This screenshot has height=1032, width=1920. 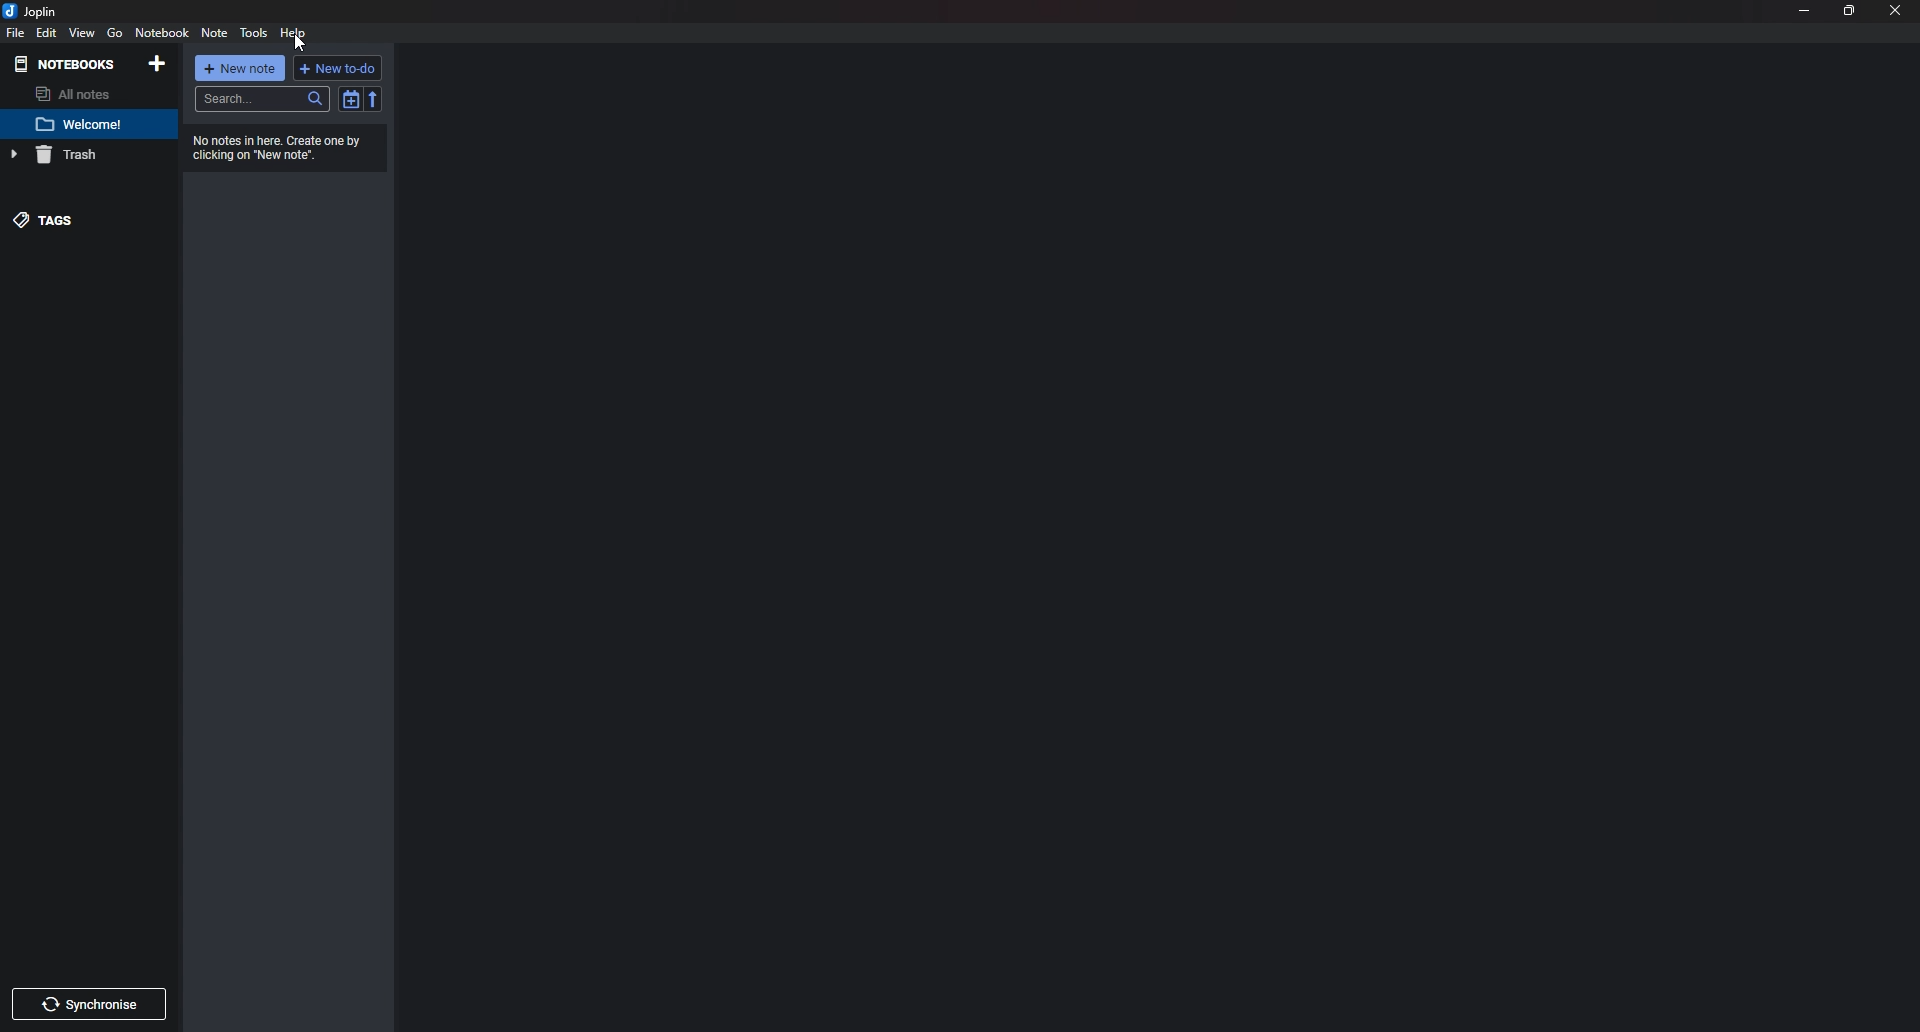 I want to click on view, so click(x=83, y=33).